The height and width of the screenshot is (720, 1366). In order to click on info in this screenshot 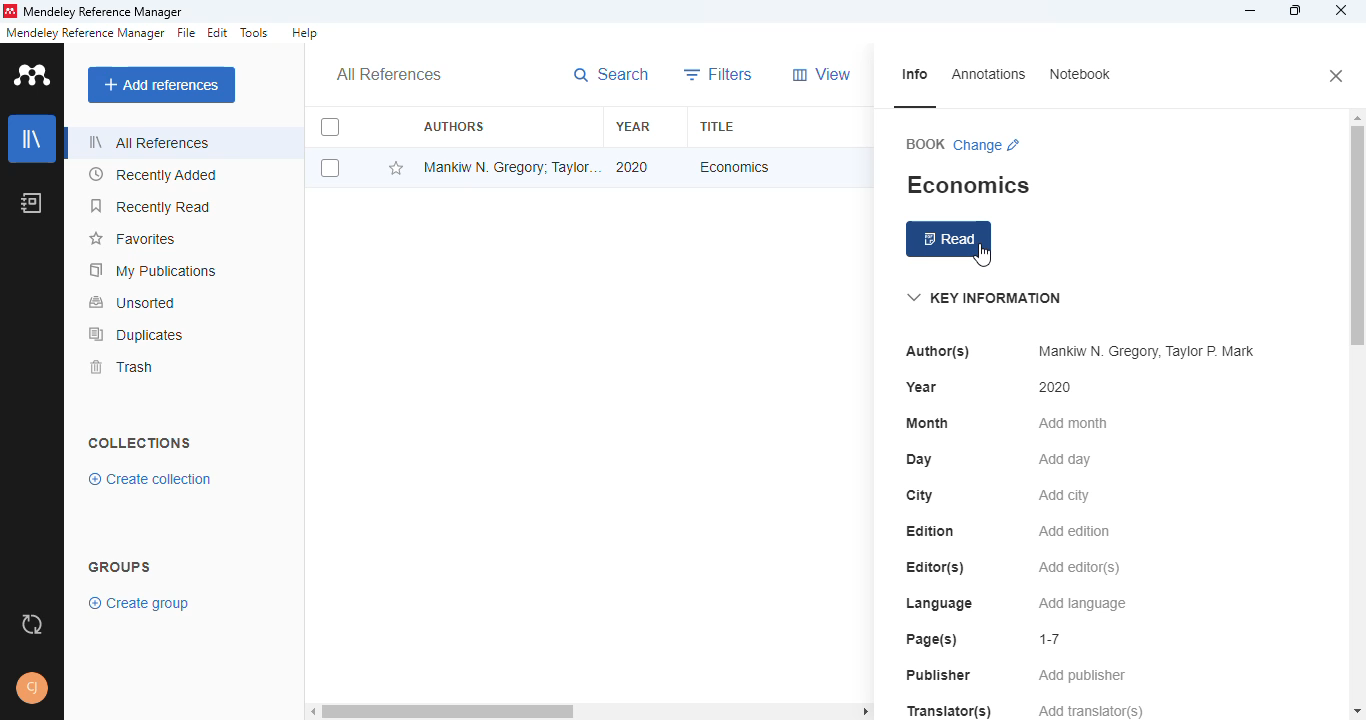, I will do `click(915, 75)`.